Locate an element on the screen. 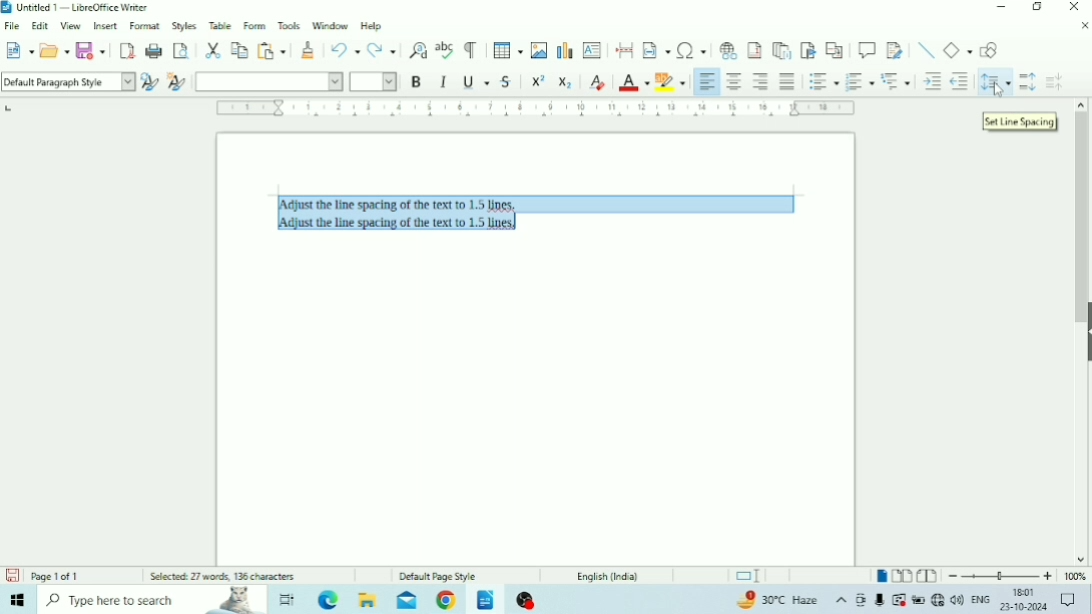 This screenshot has height=614, width=1092. Warning is located at coordinates (899, 600).